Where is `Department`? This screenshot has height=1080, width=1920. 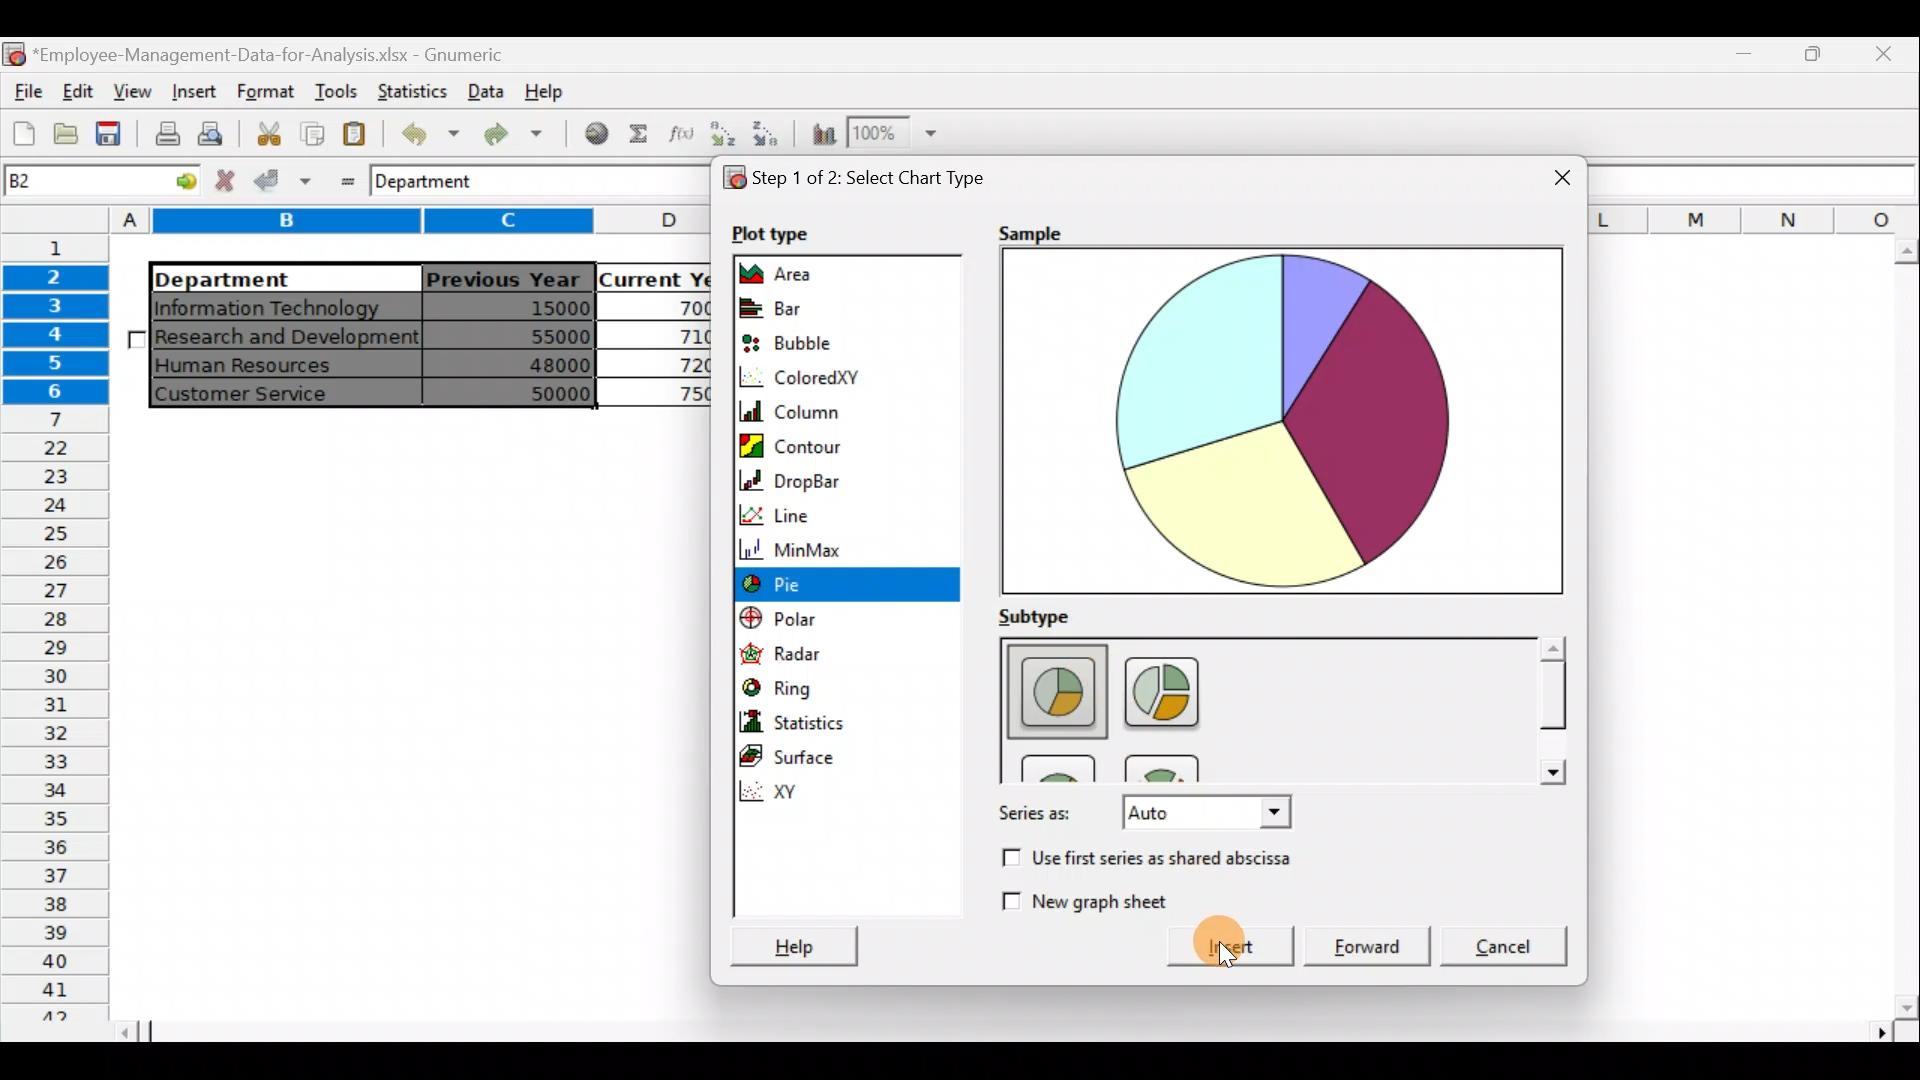
Department is located at coordinates (440, 183).